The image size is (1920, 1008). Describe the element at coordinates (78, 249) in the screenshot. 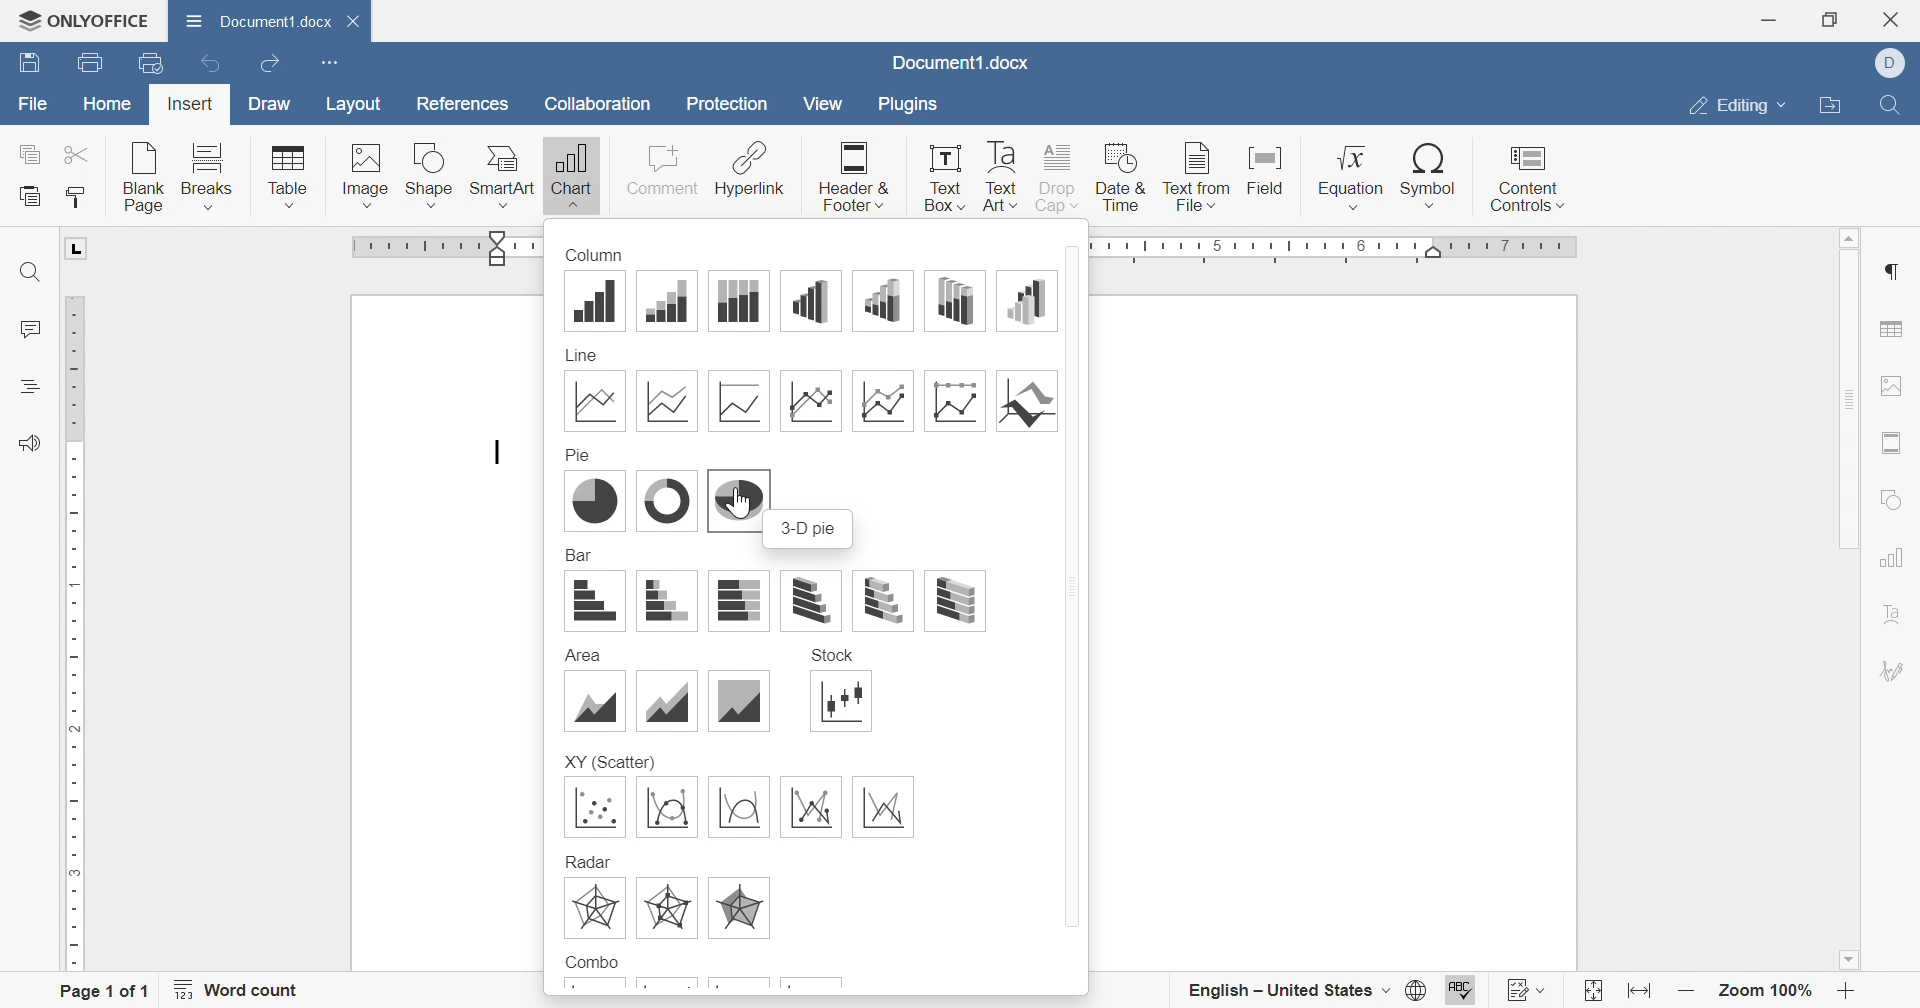

I see `L` at that location.